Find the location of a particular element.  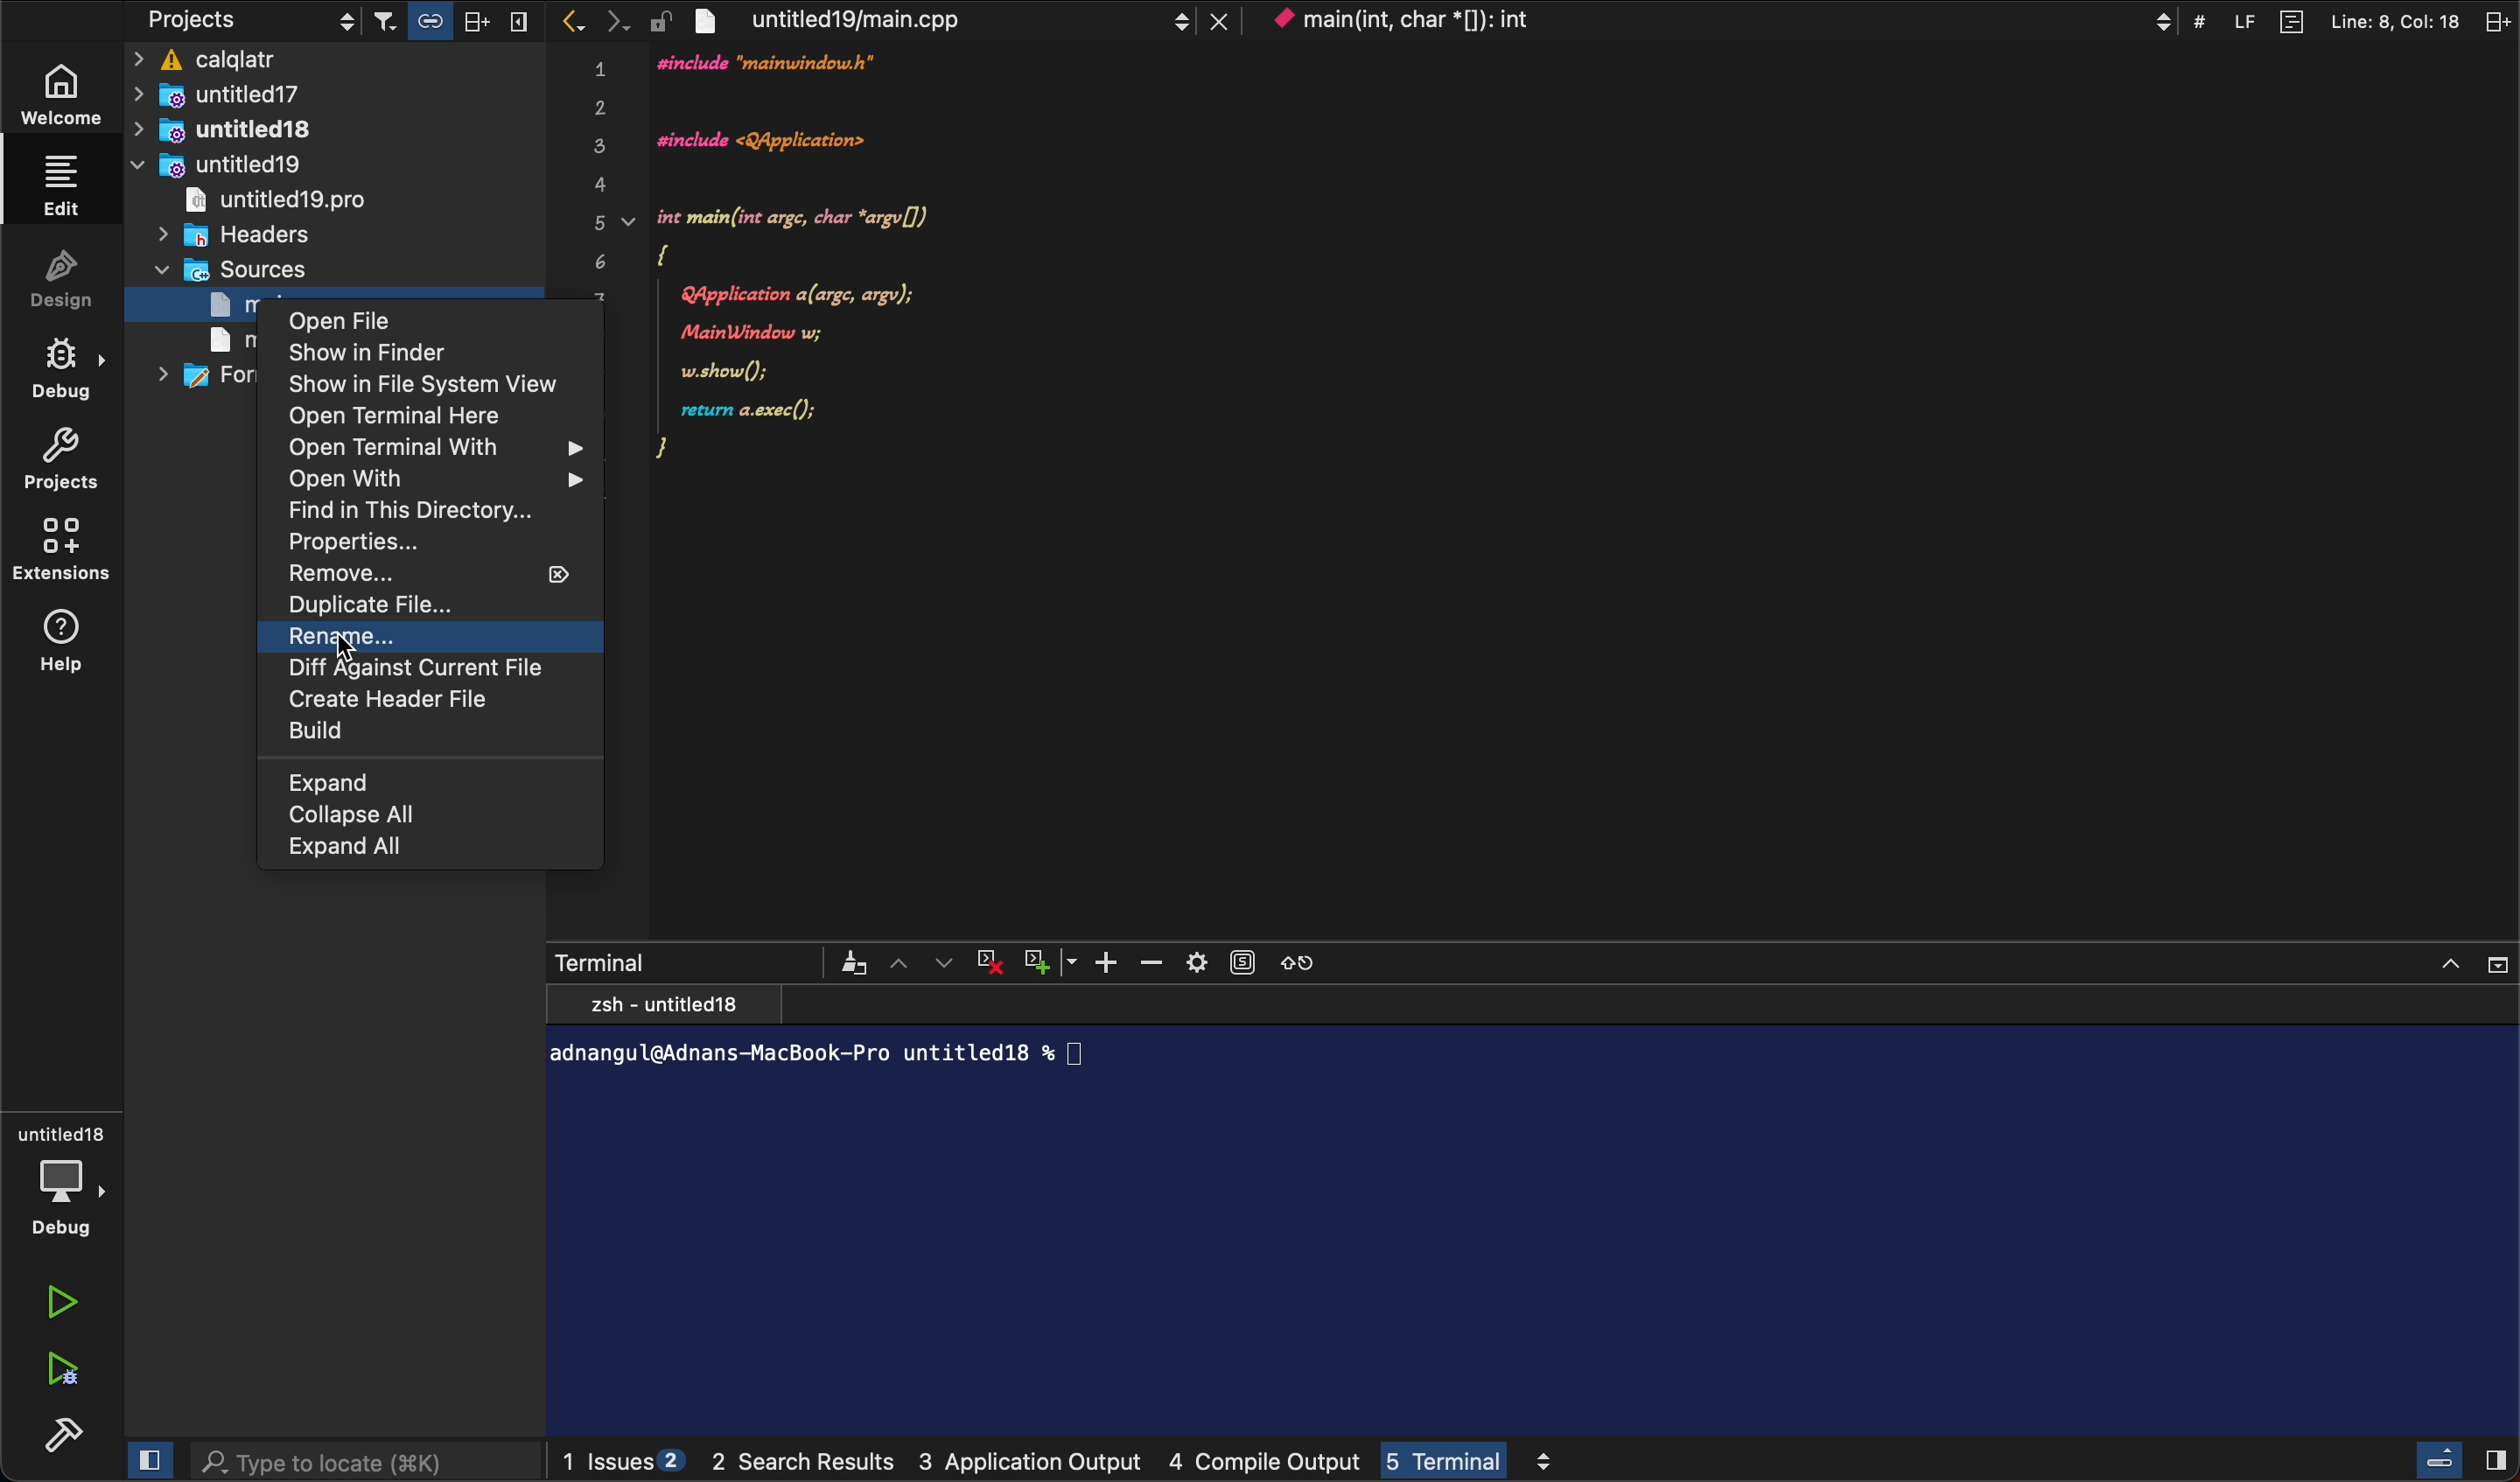

ediT is located at coordinates (64, 184).